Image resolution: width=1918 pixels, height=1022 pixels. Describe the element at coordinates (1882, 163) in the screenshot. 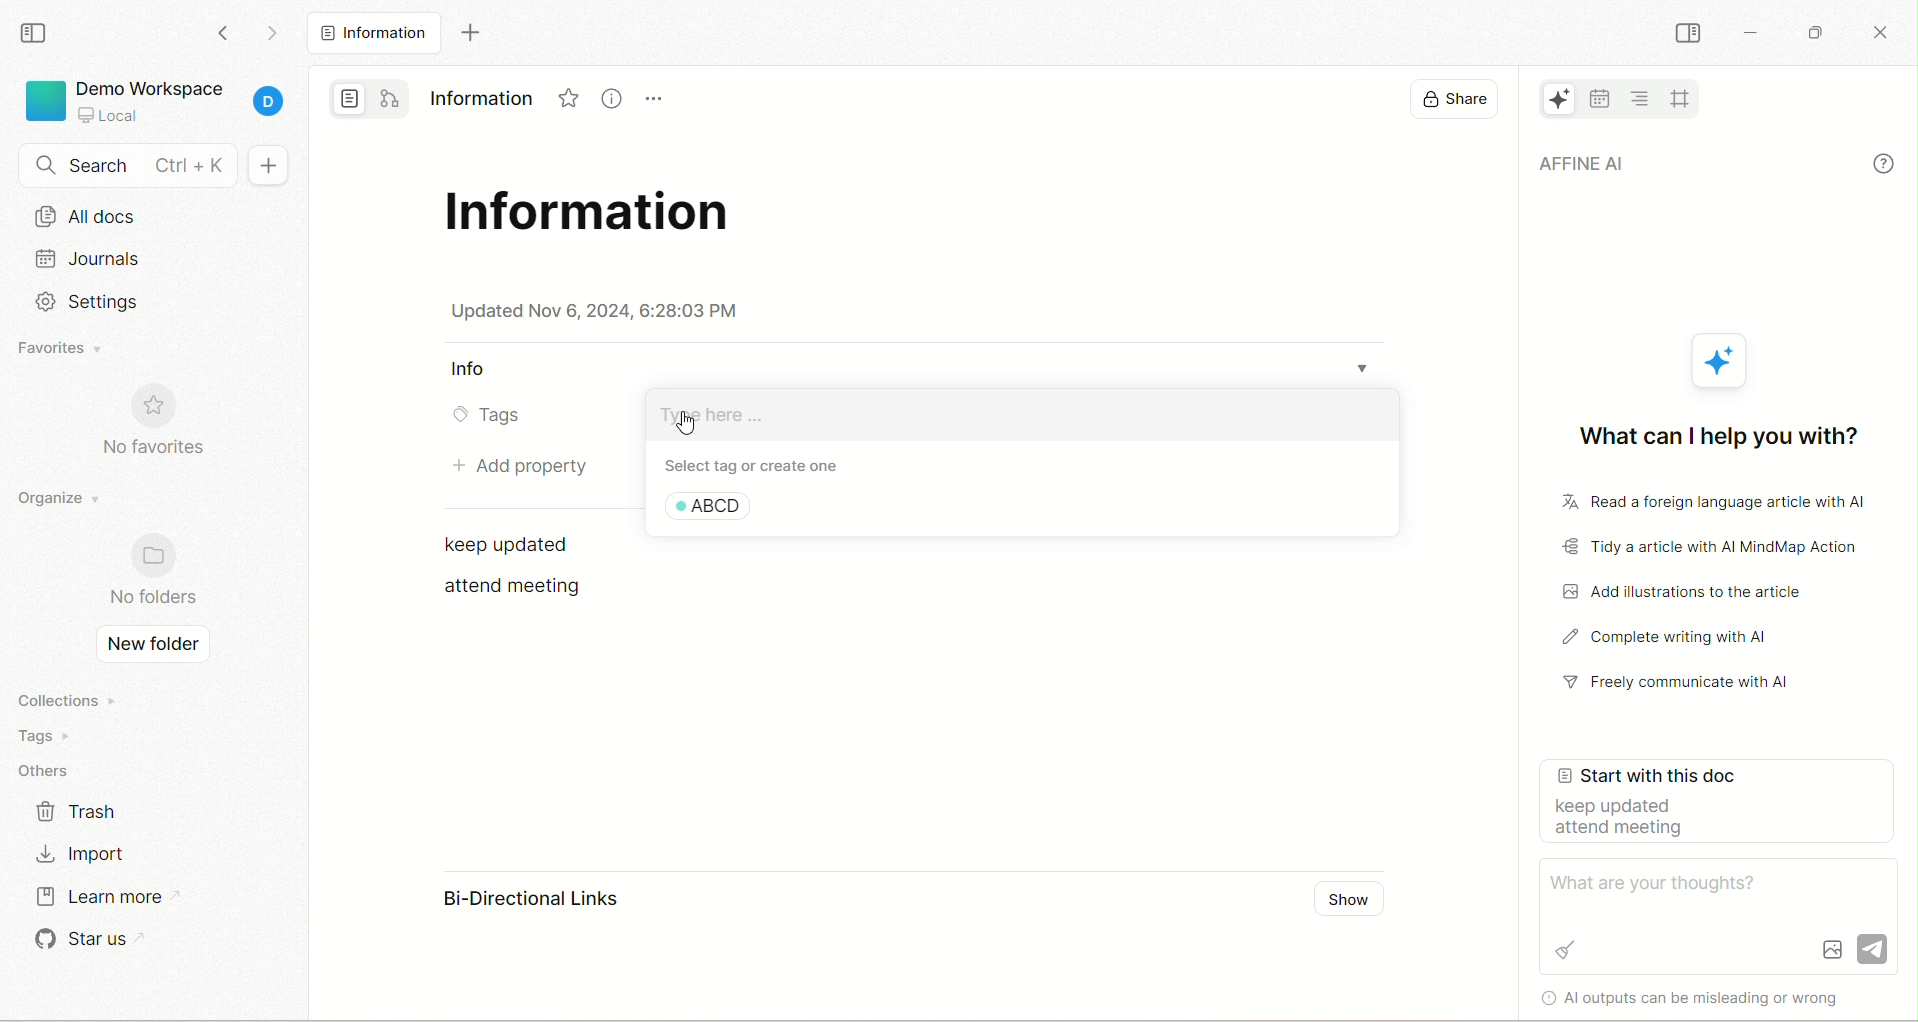

I see `info` at that location.